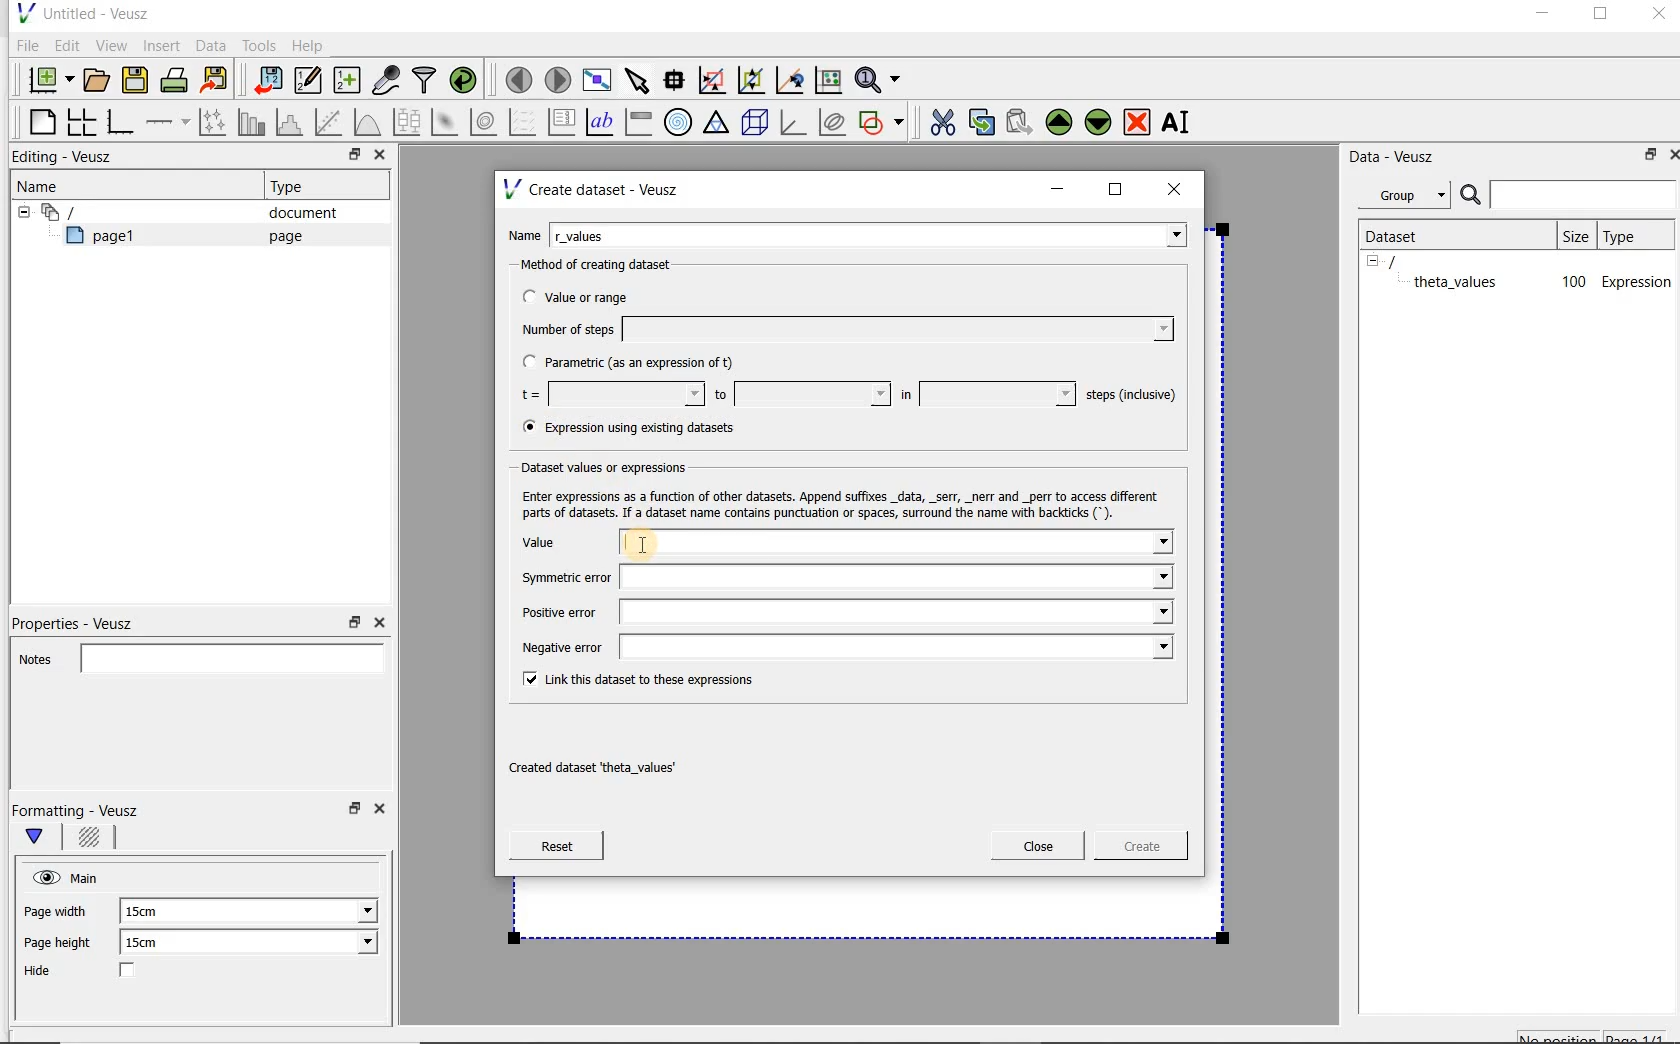 The height and width of the screenshot is (1044, 1680). I want to click on No position, so click(1560, 1035).